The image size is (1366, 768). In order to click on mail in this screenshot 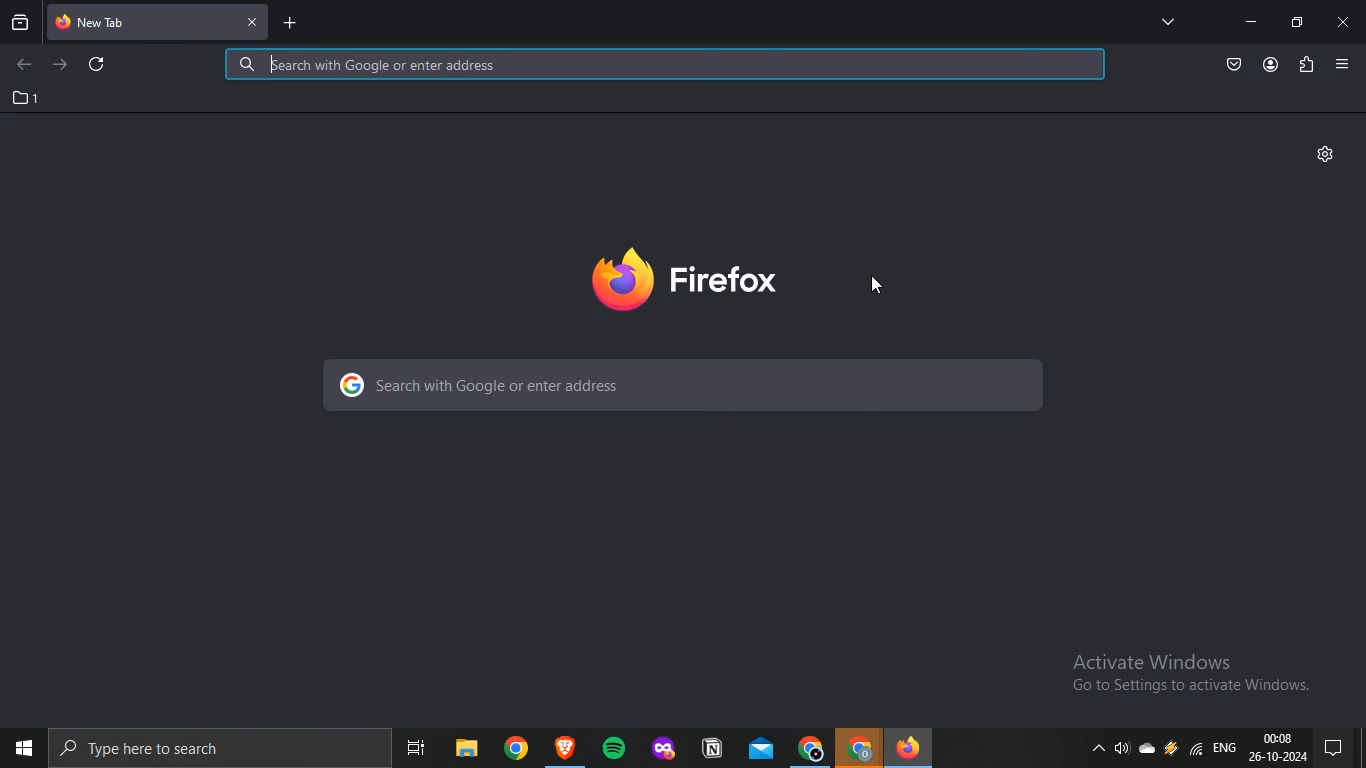, I will do `click(758, 744)`.